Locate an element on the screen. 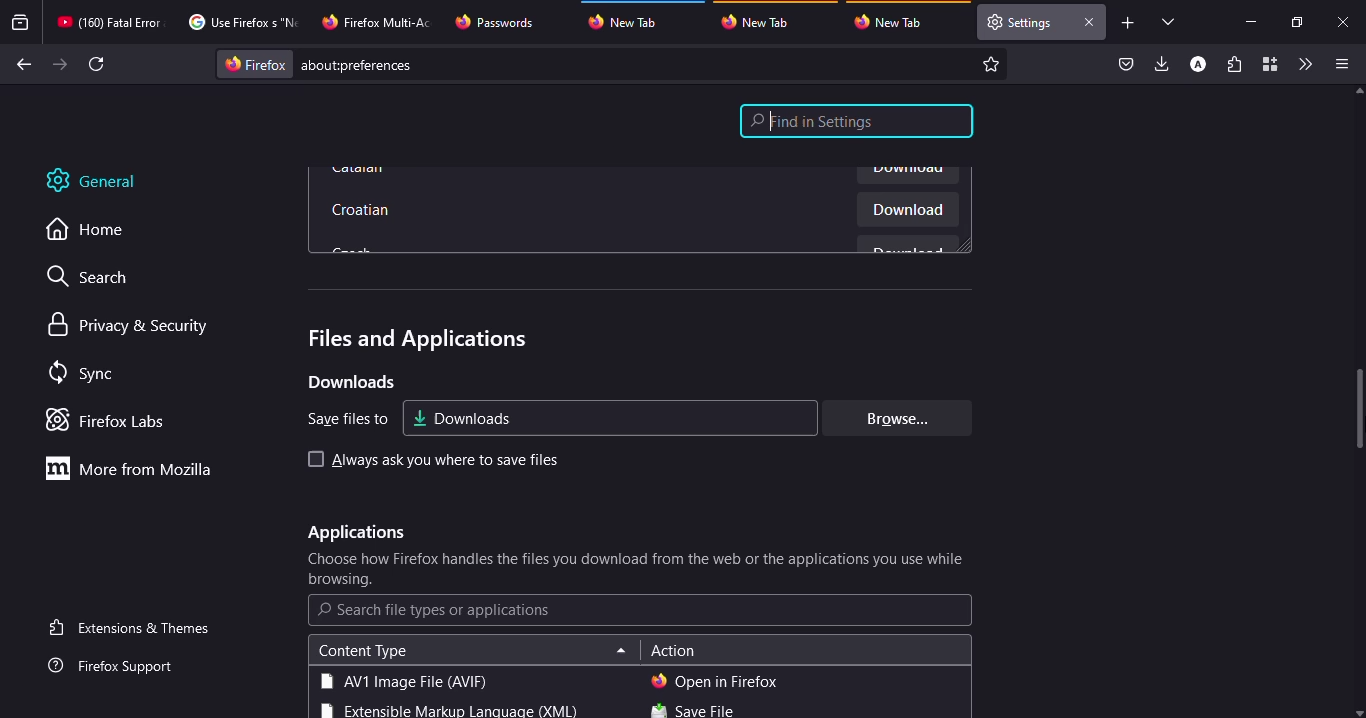  forward is located at coordinates (60, 64).